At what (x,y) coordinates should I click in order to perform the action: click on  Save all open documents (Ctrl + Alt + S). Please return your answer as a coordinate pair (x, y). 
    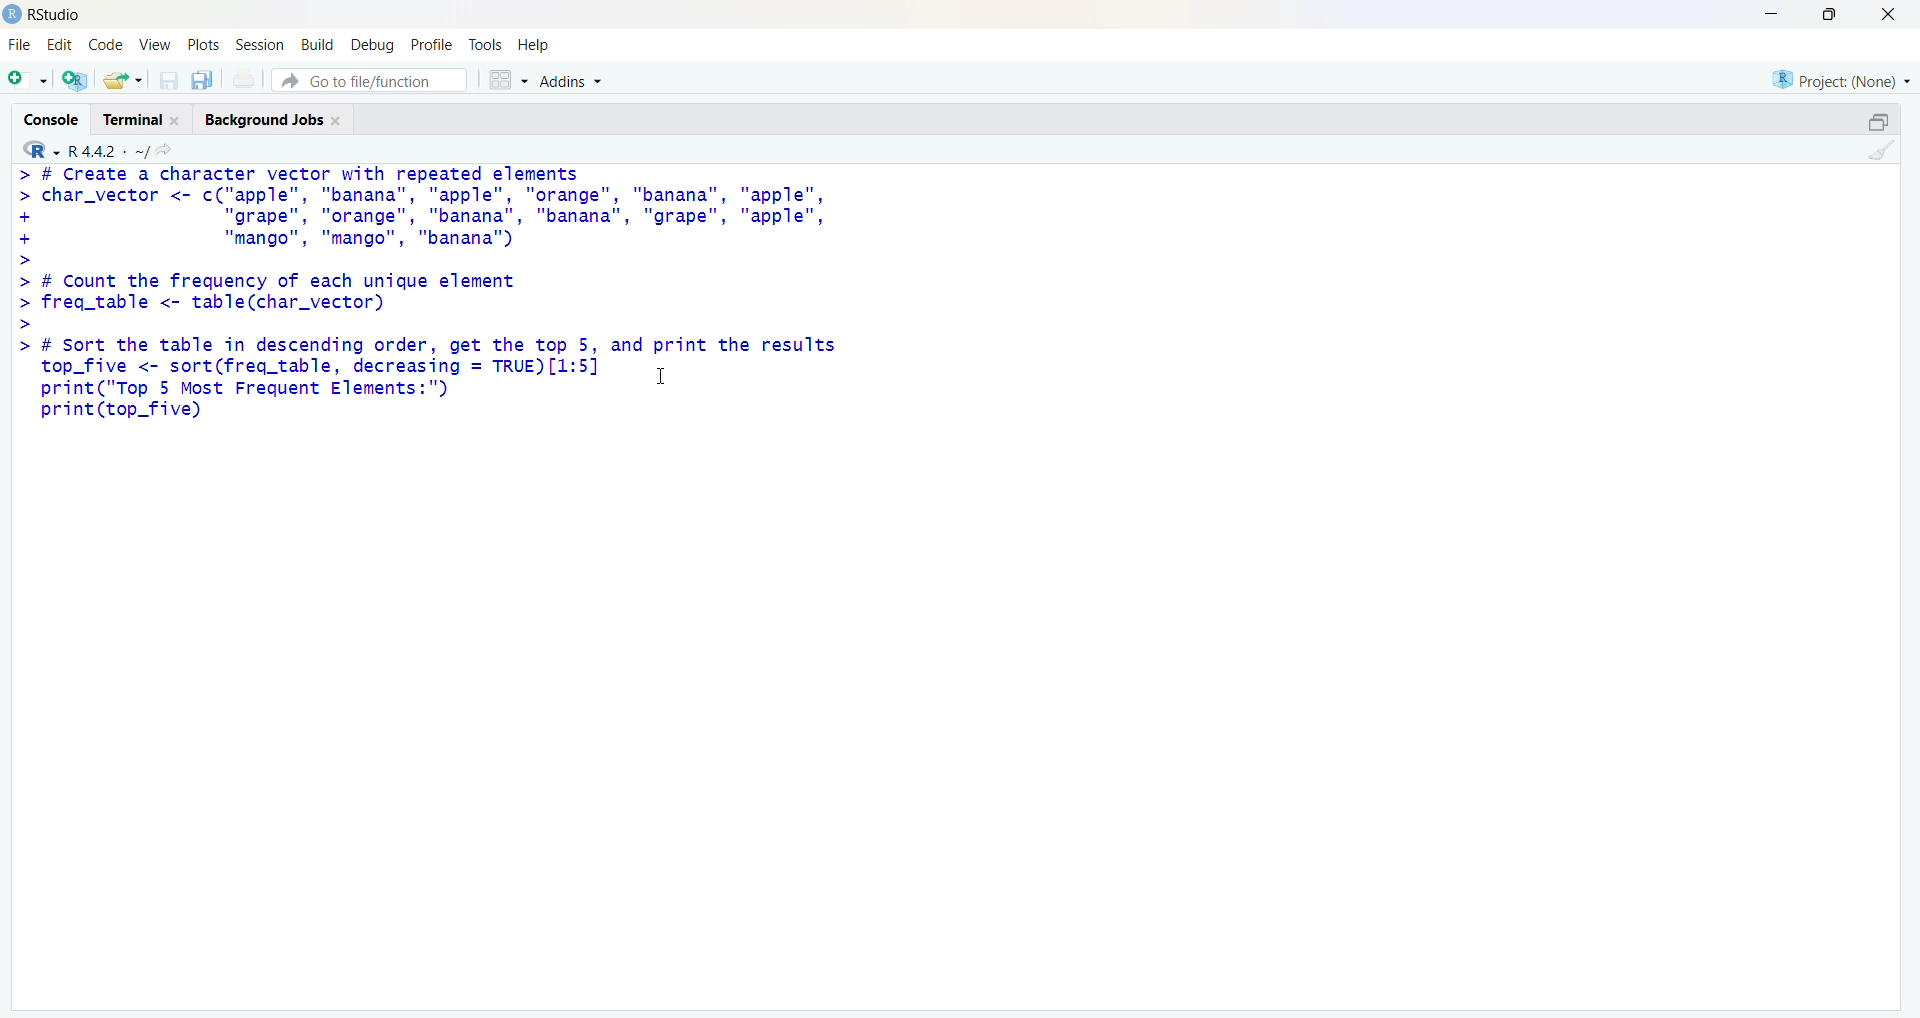
    Looking at the image, I should click on (203, 79).